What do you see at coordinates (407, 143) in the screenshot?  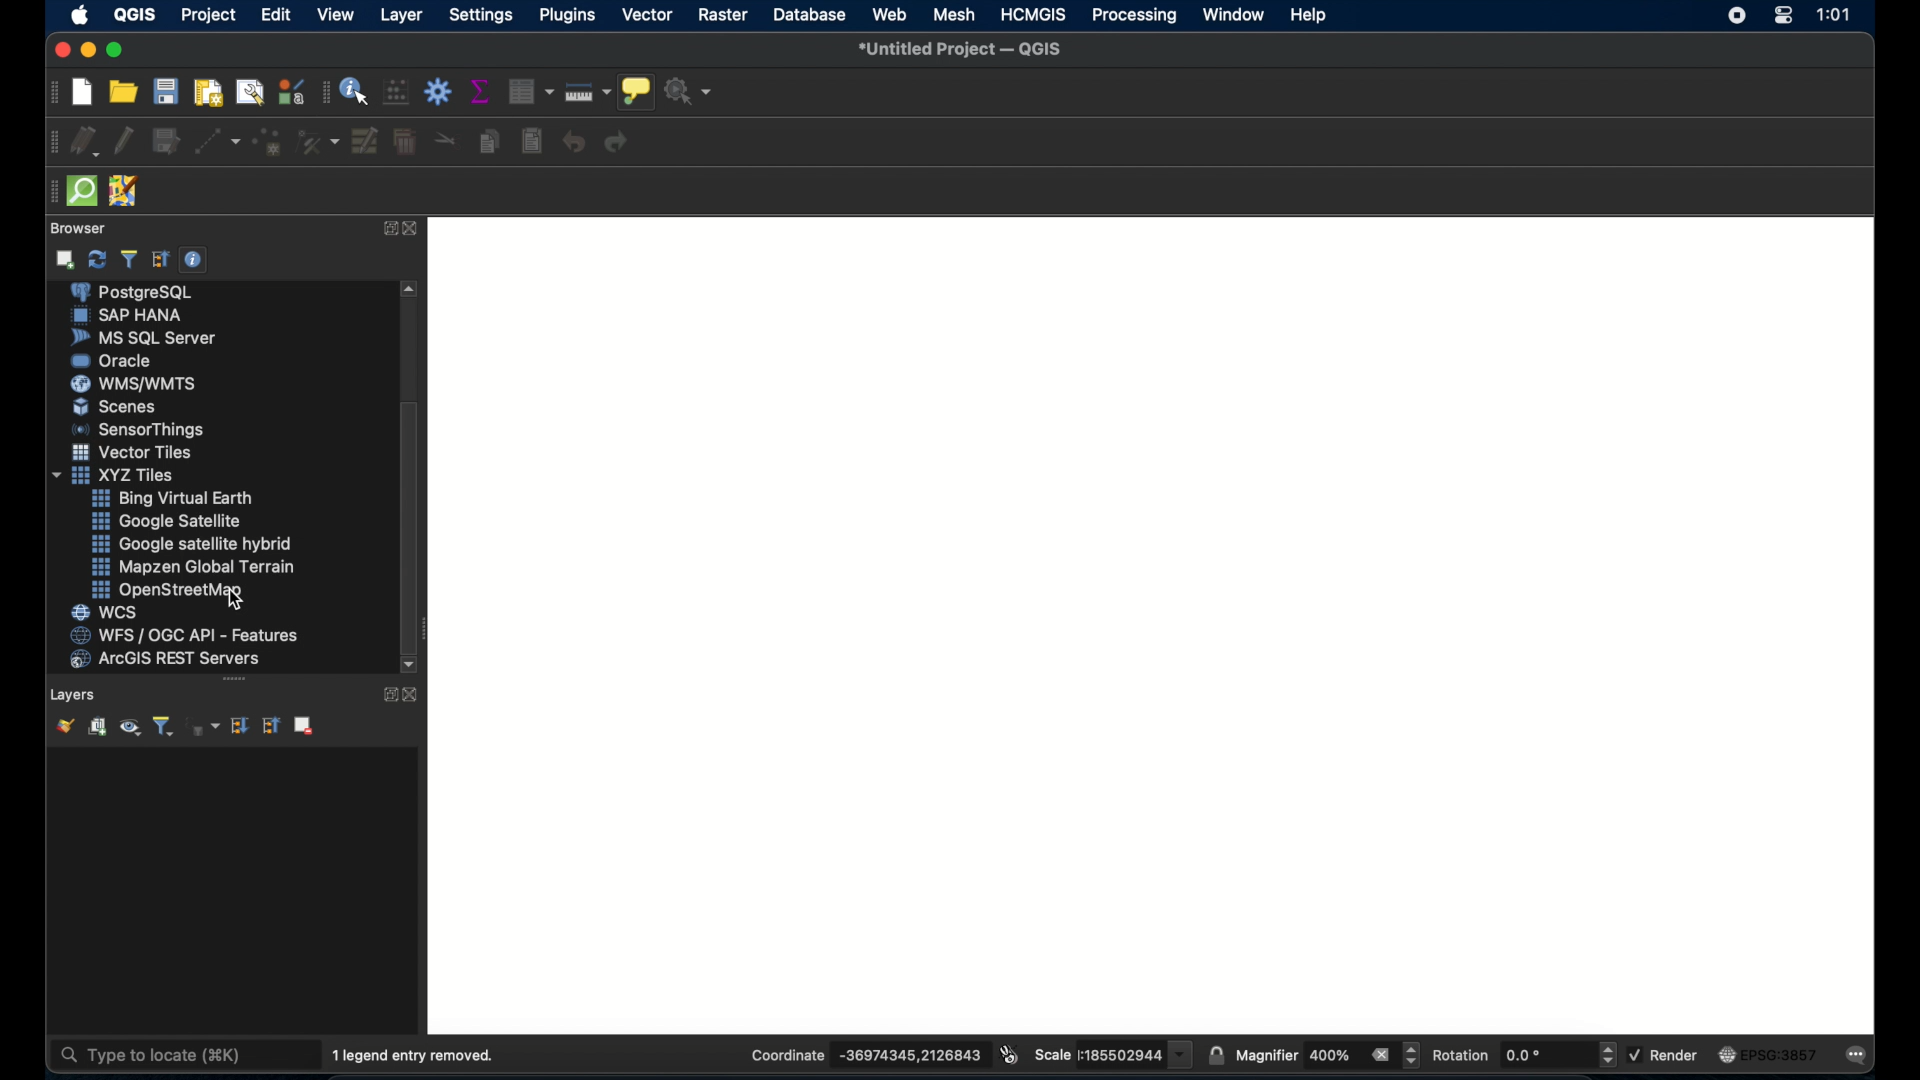 I see `delete selected` at bounding box center [407, 143].